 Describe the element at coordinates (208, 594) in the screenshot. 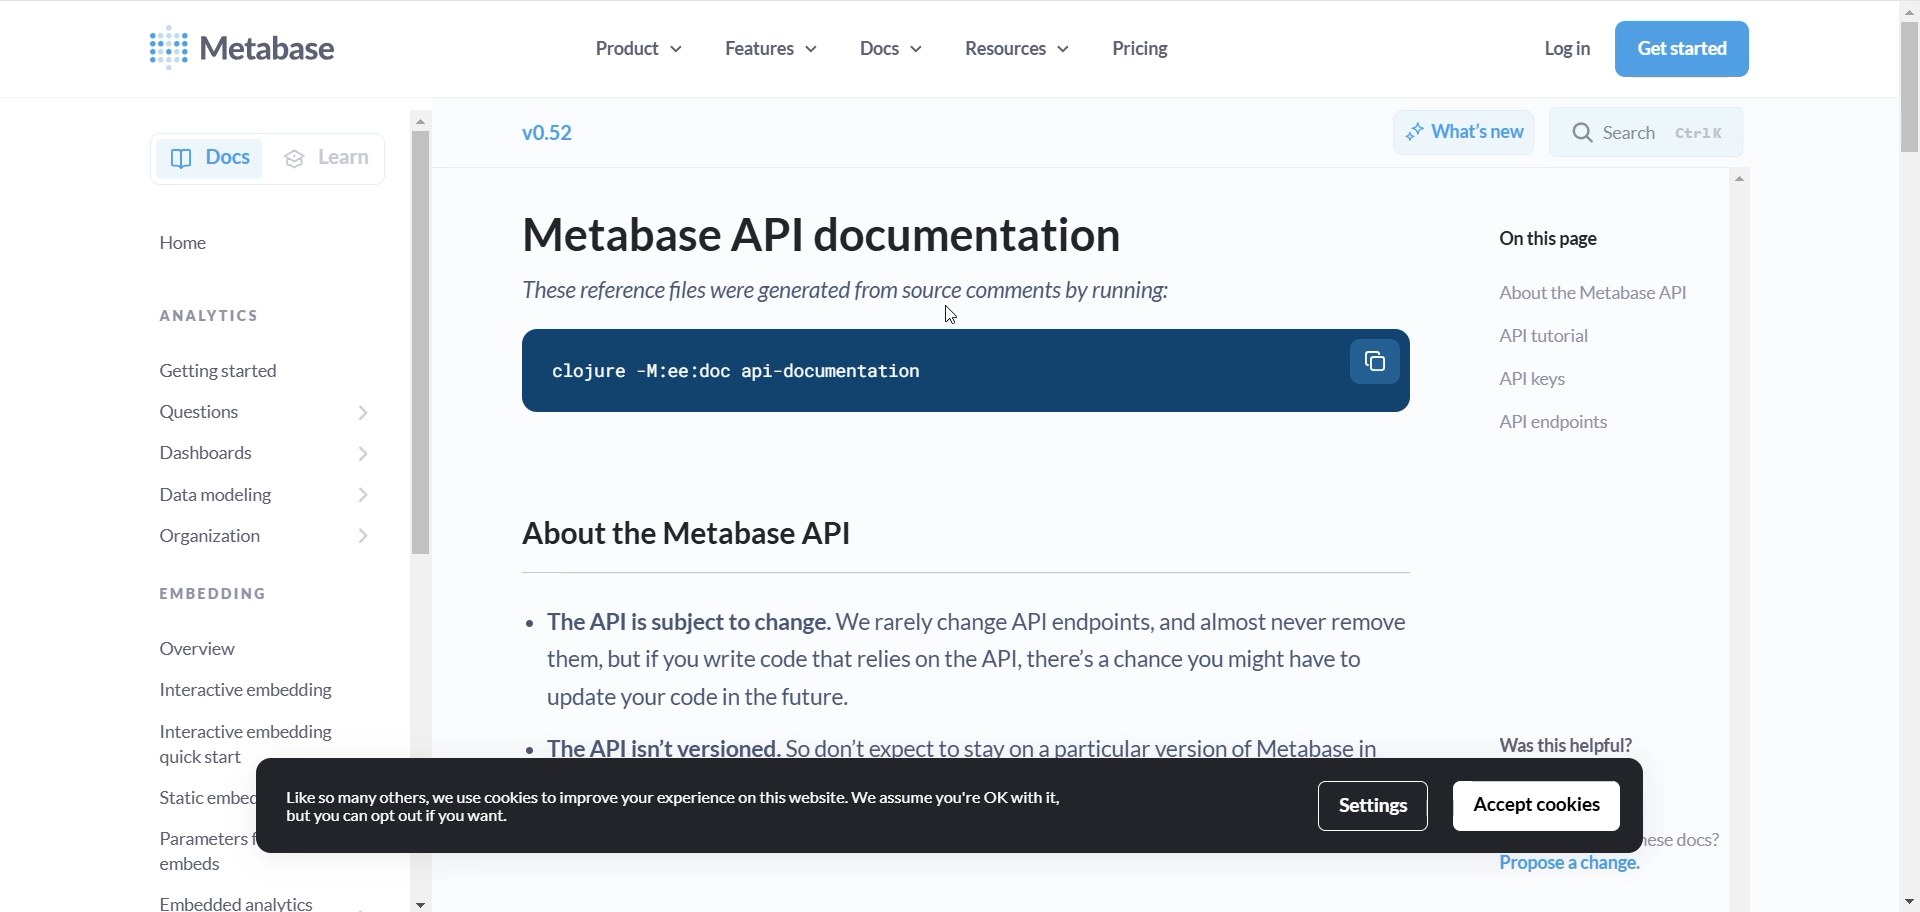

I see `embedding` at that location.